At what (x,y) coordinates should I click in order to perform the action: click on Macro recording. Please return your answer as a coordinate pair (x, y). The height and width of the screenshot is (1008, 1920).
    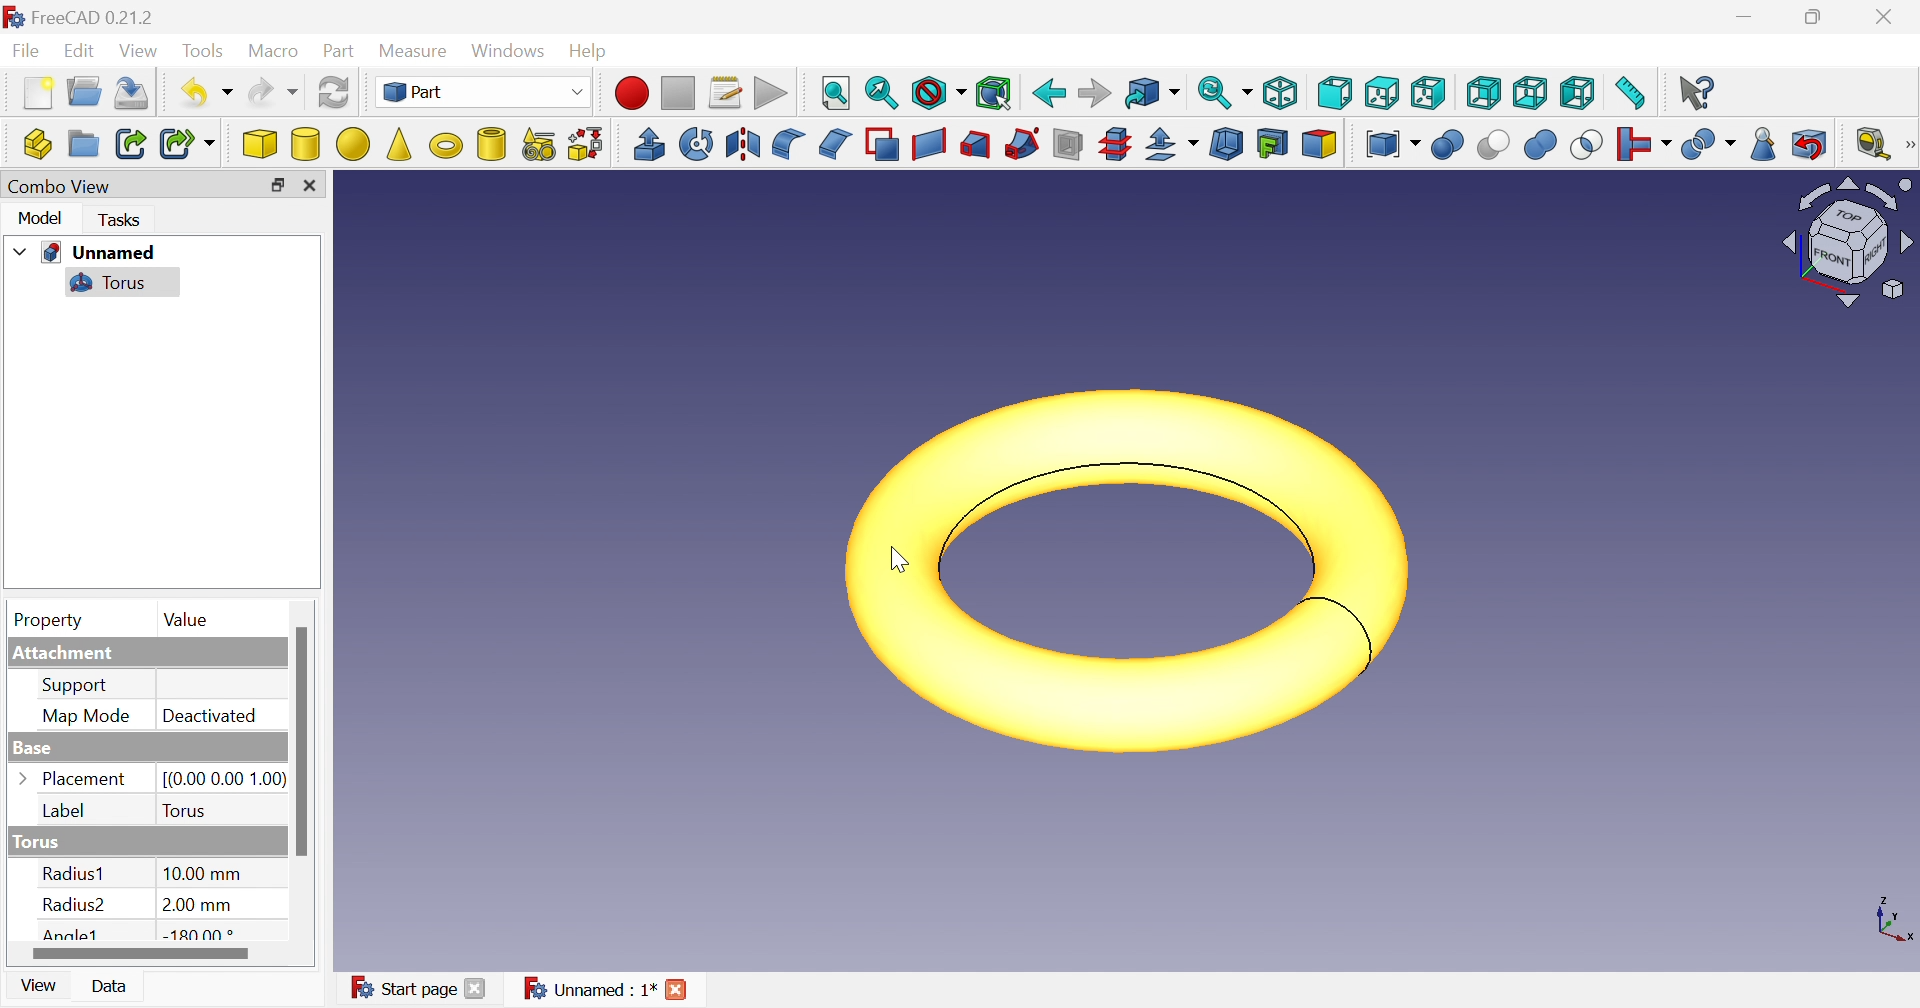
    Looking at the image, I should click on (635, 93).